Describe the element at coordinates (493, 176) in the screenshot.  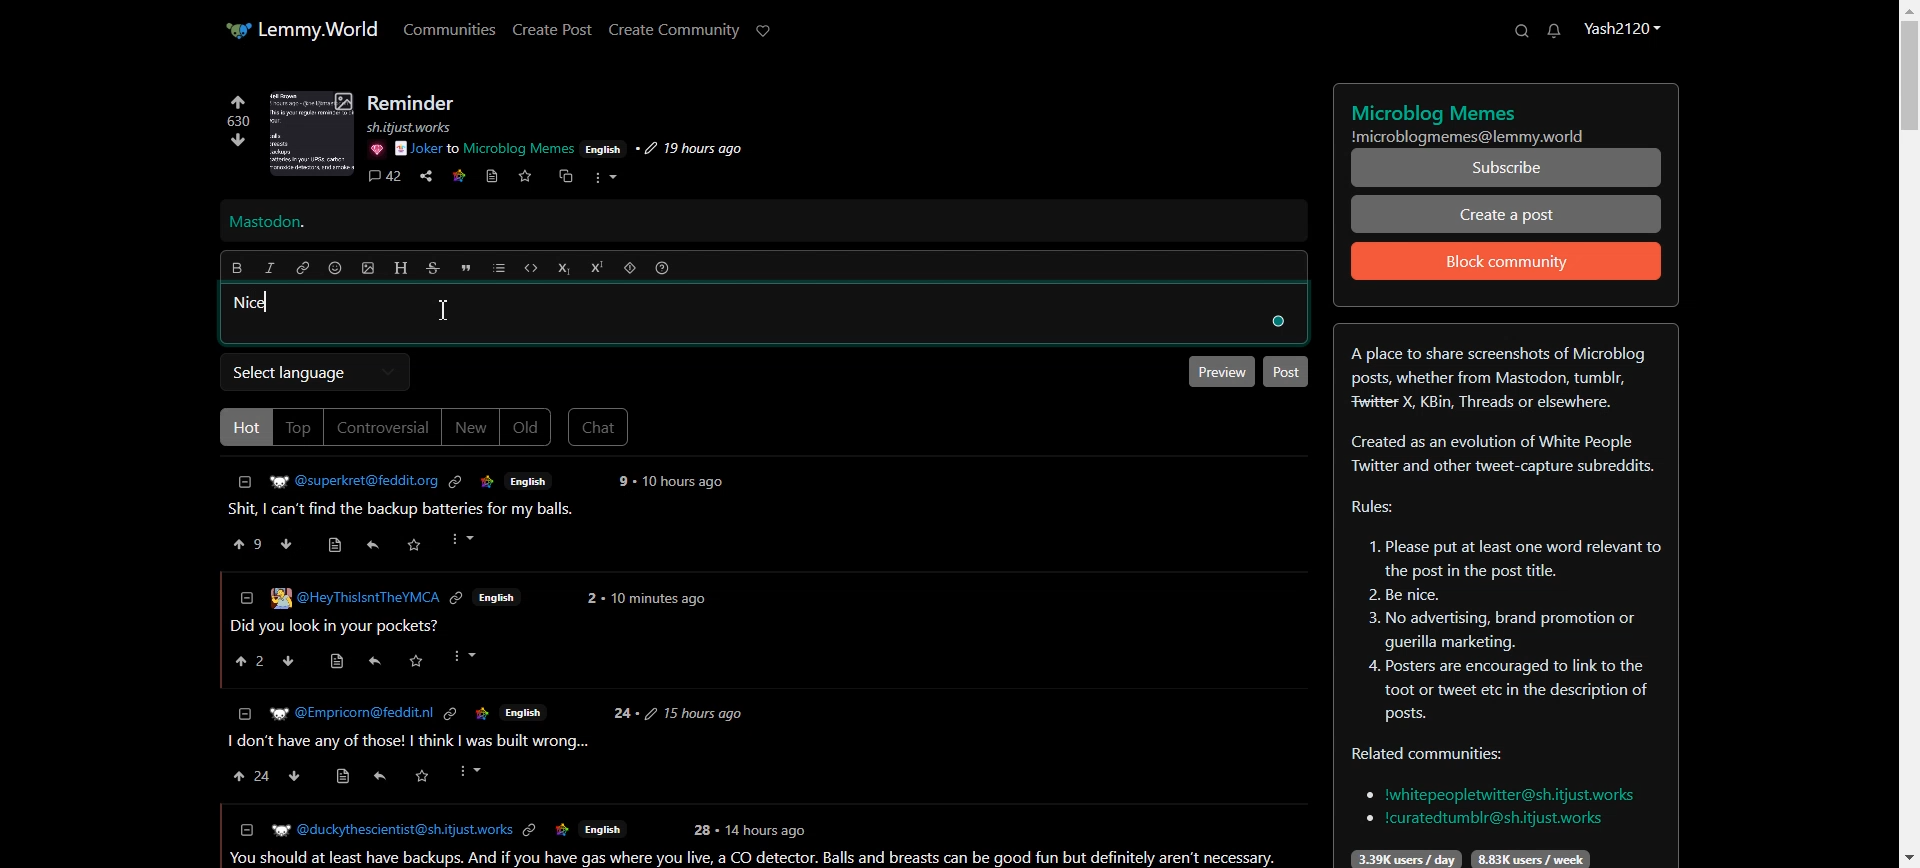
I see `Go to source` at that location.